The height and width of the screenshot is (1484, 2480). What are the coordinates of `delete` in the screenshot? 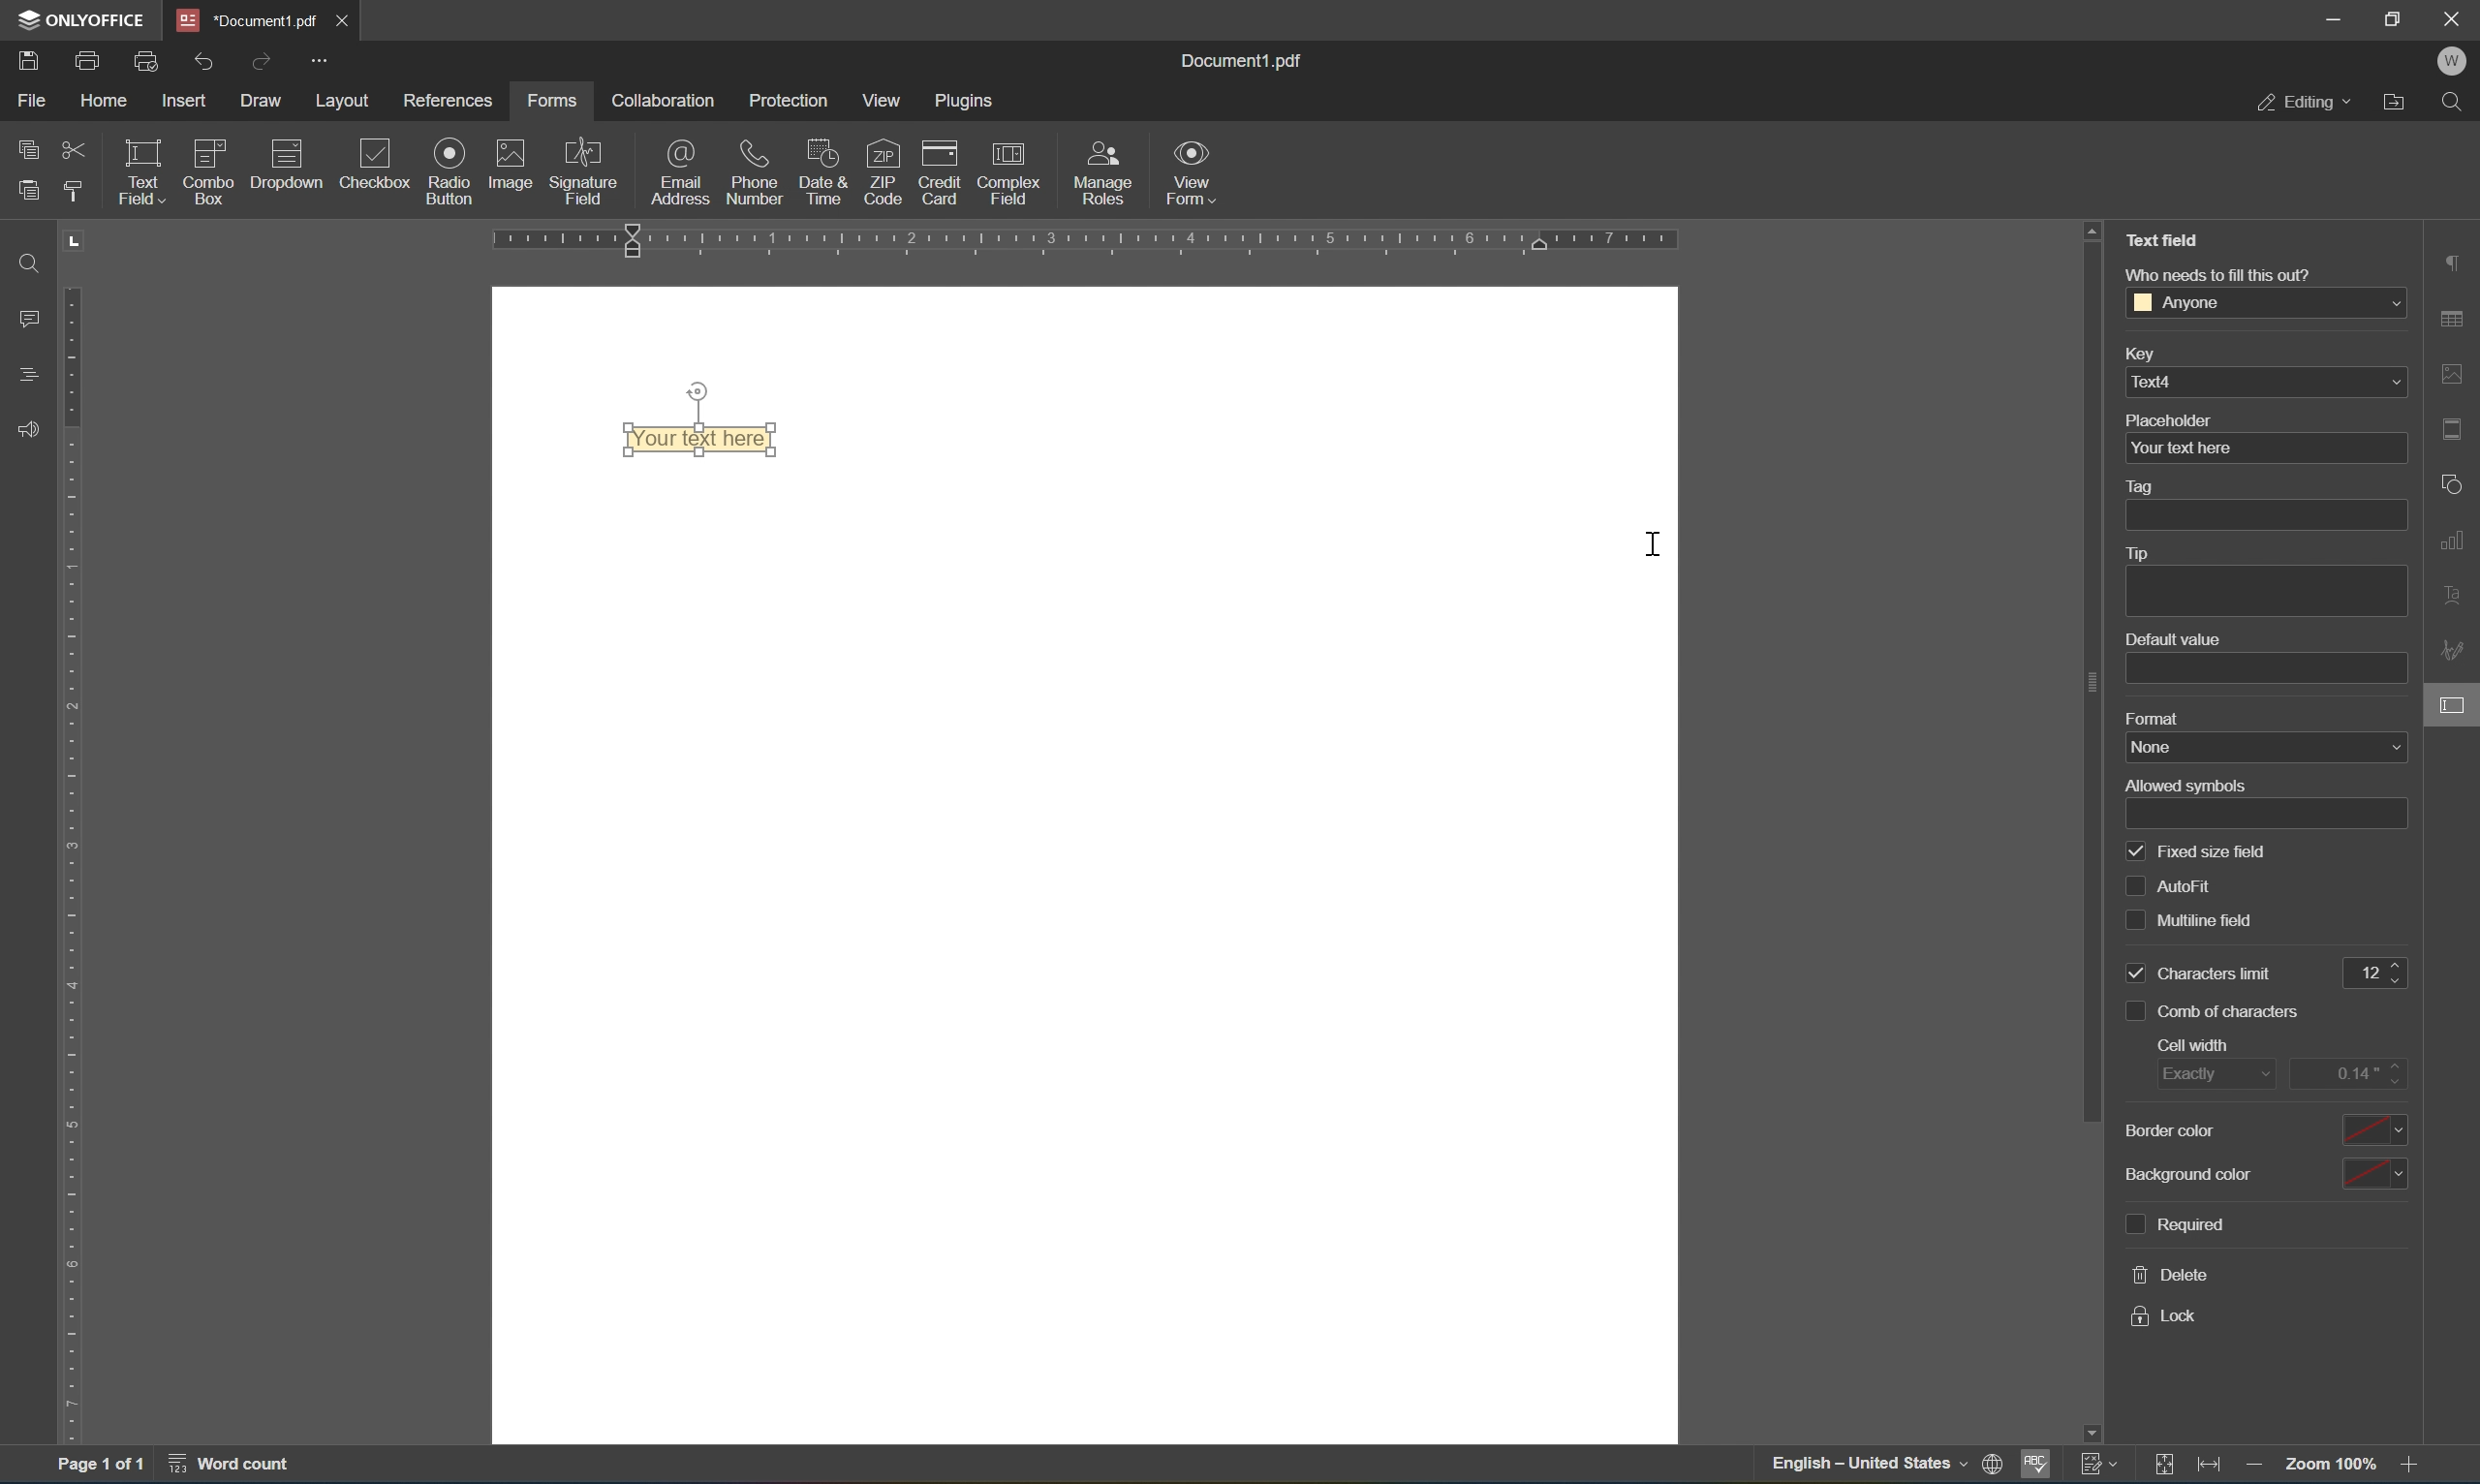 It's located at (2173, 1276).